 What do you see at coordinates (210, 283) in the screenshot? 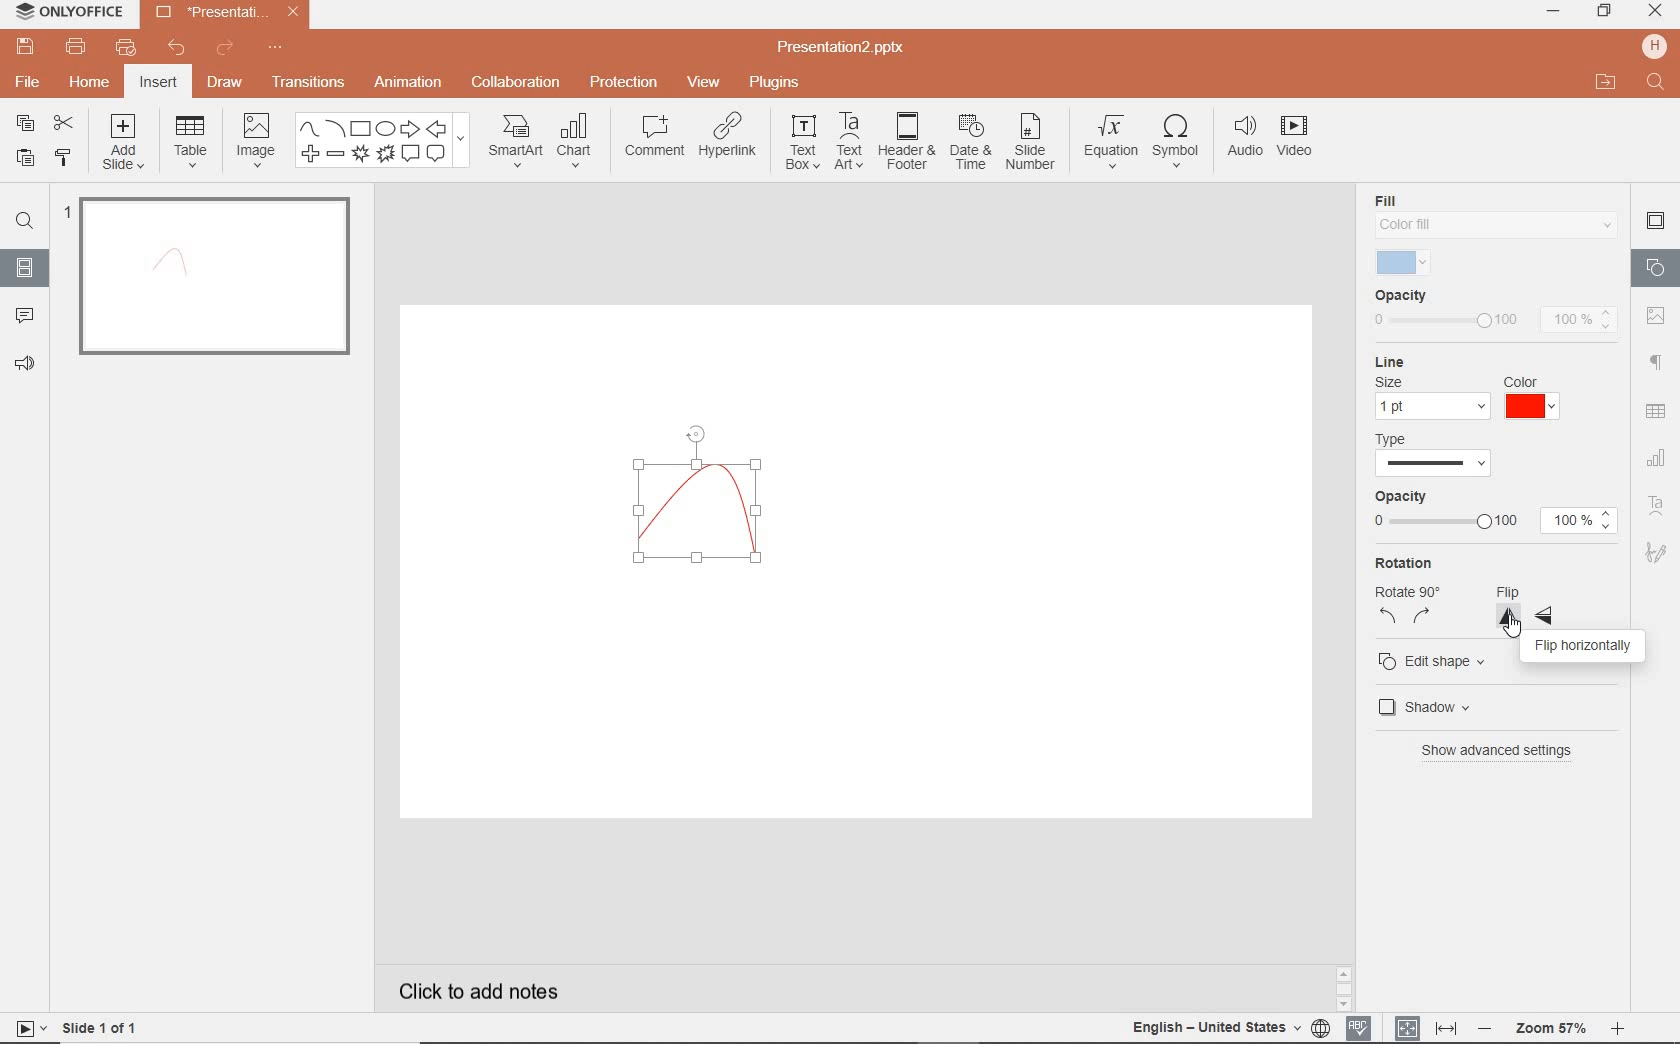
I see `SLIDE1` at bounding box center [210, 283].